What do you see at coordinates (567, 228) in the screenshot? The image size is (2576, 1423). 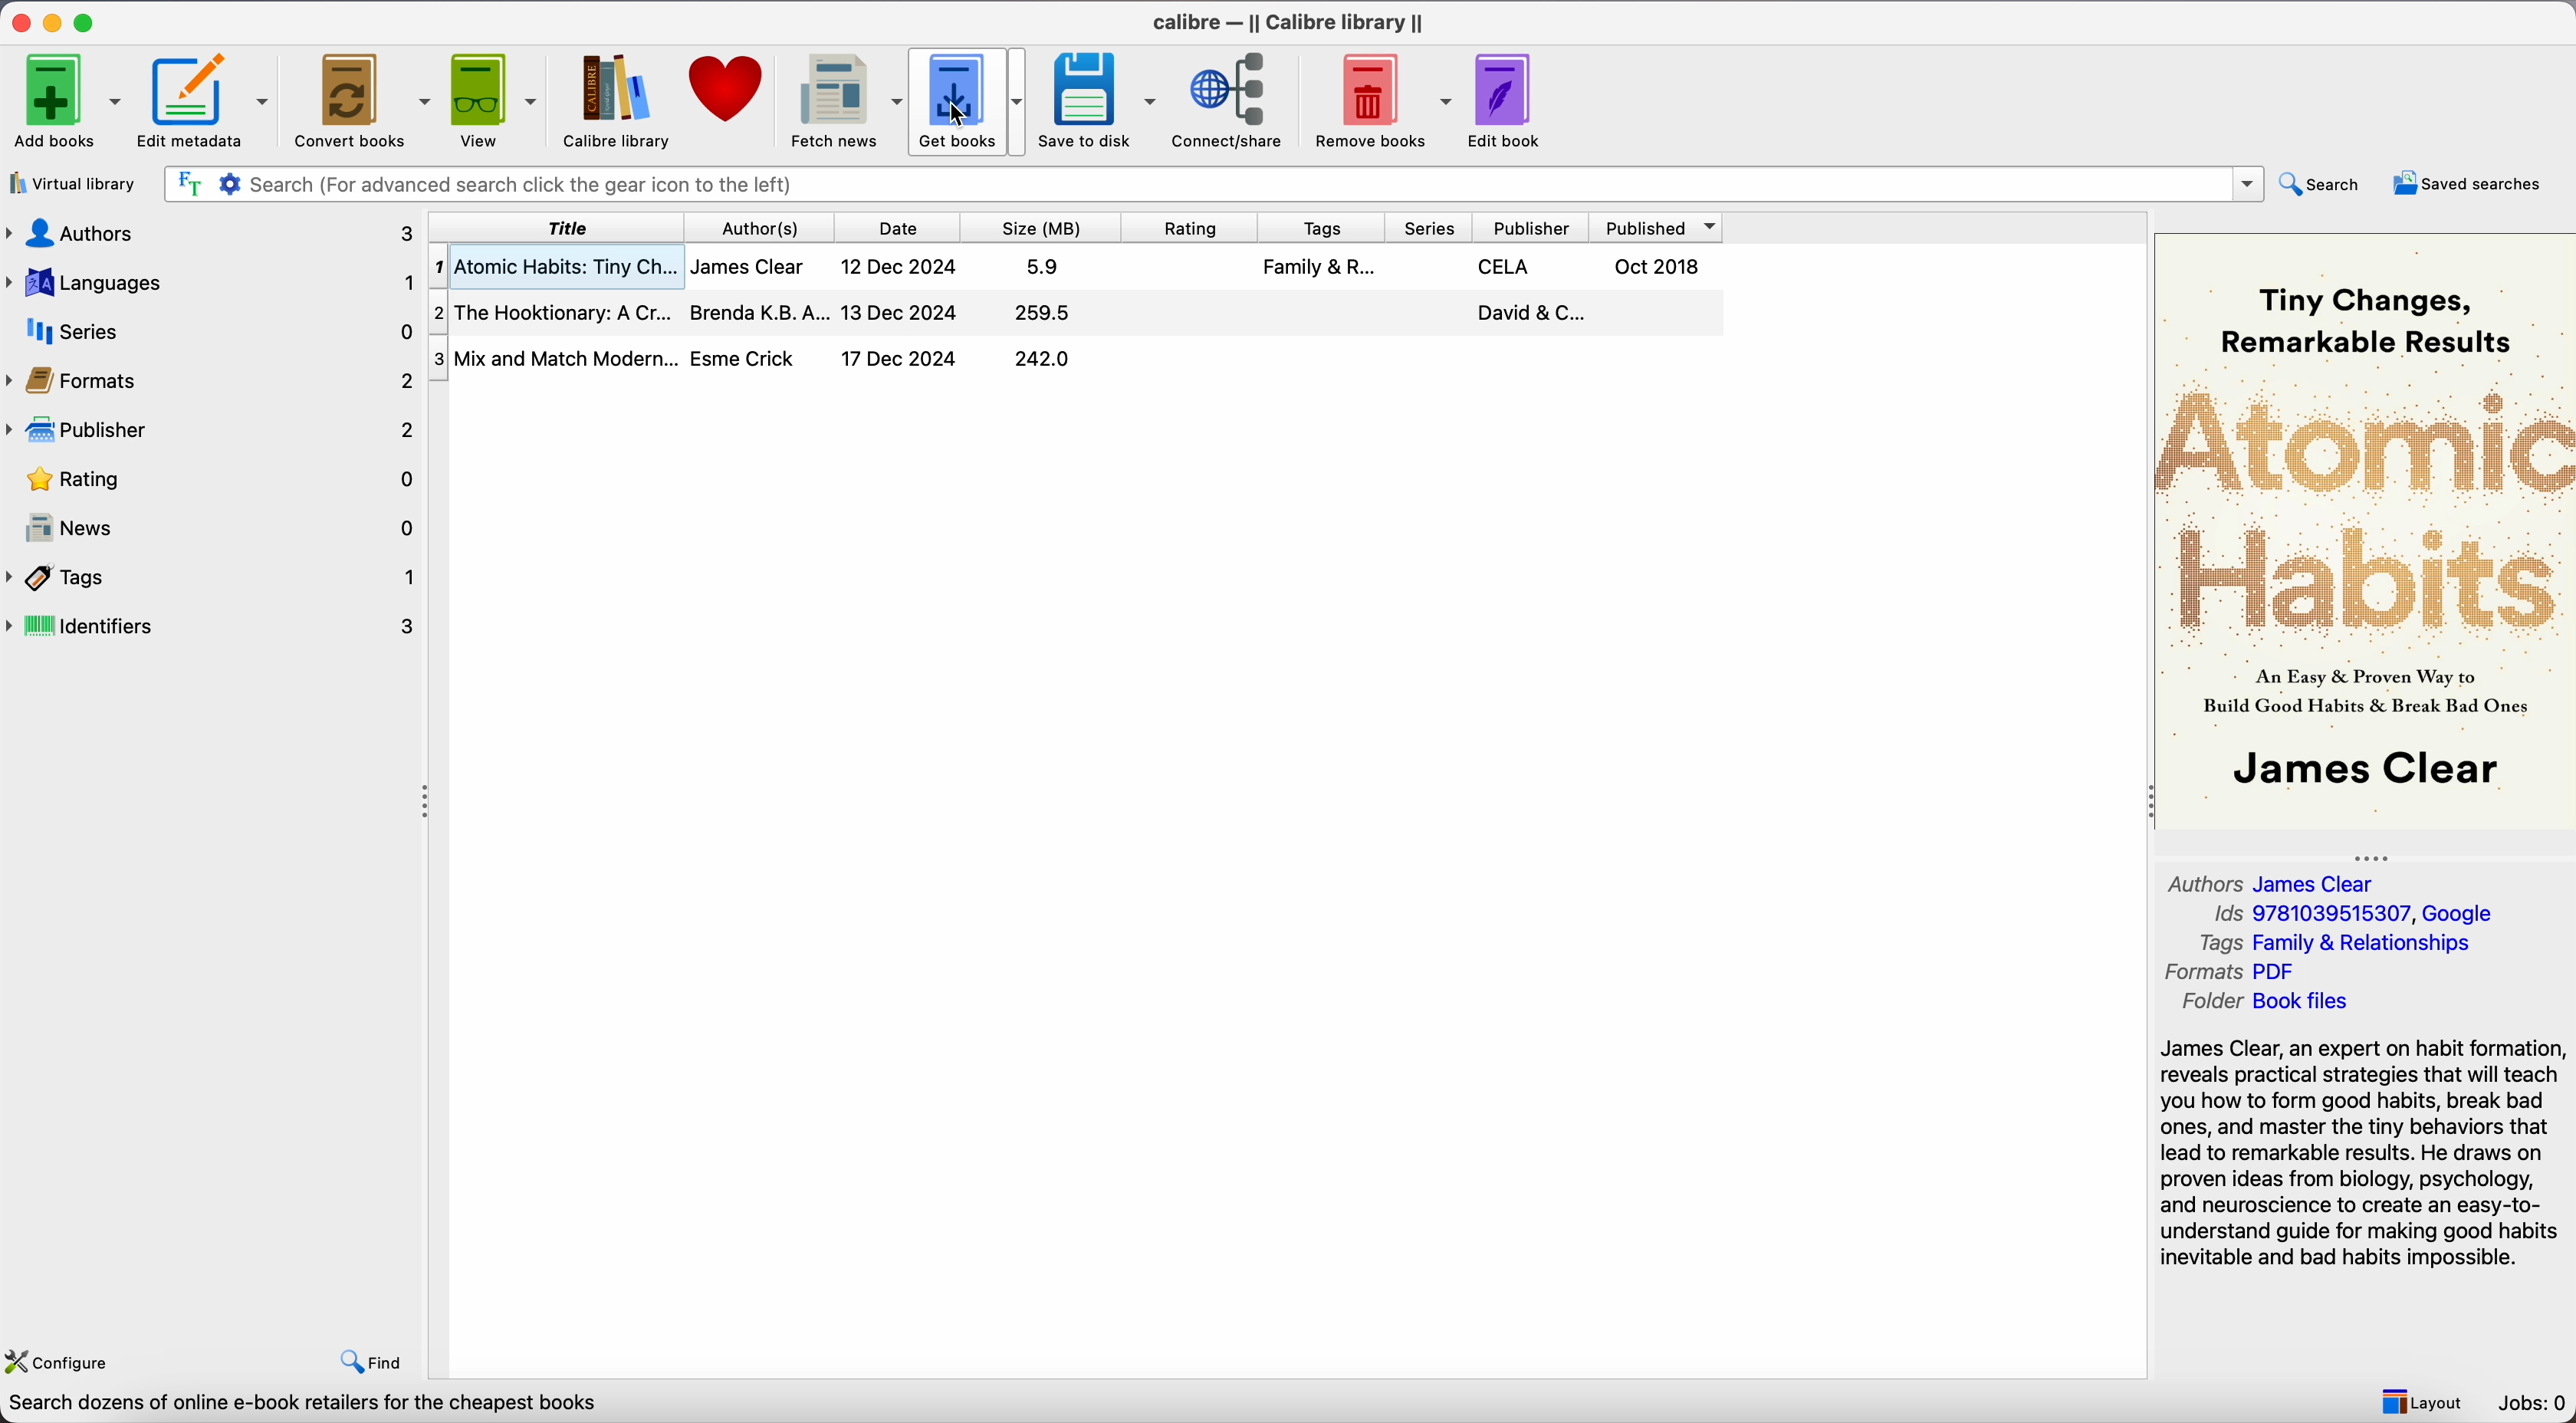 I see `title` at bounding box center [567, 228].